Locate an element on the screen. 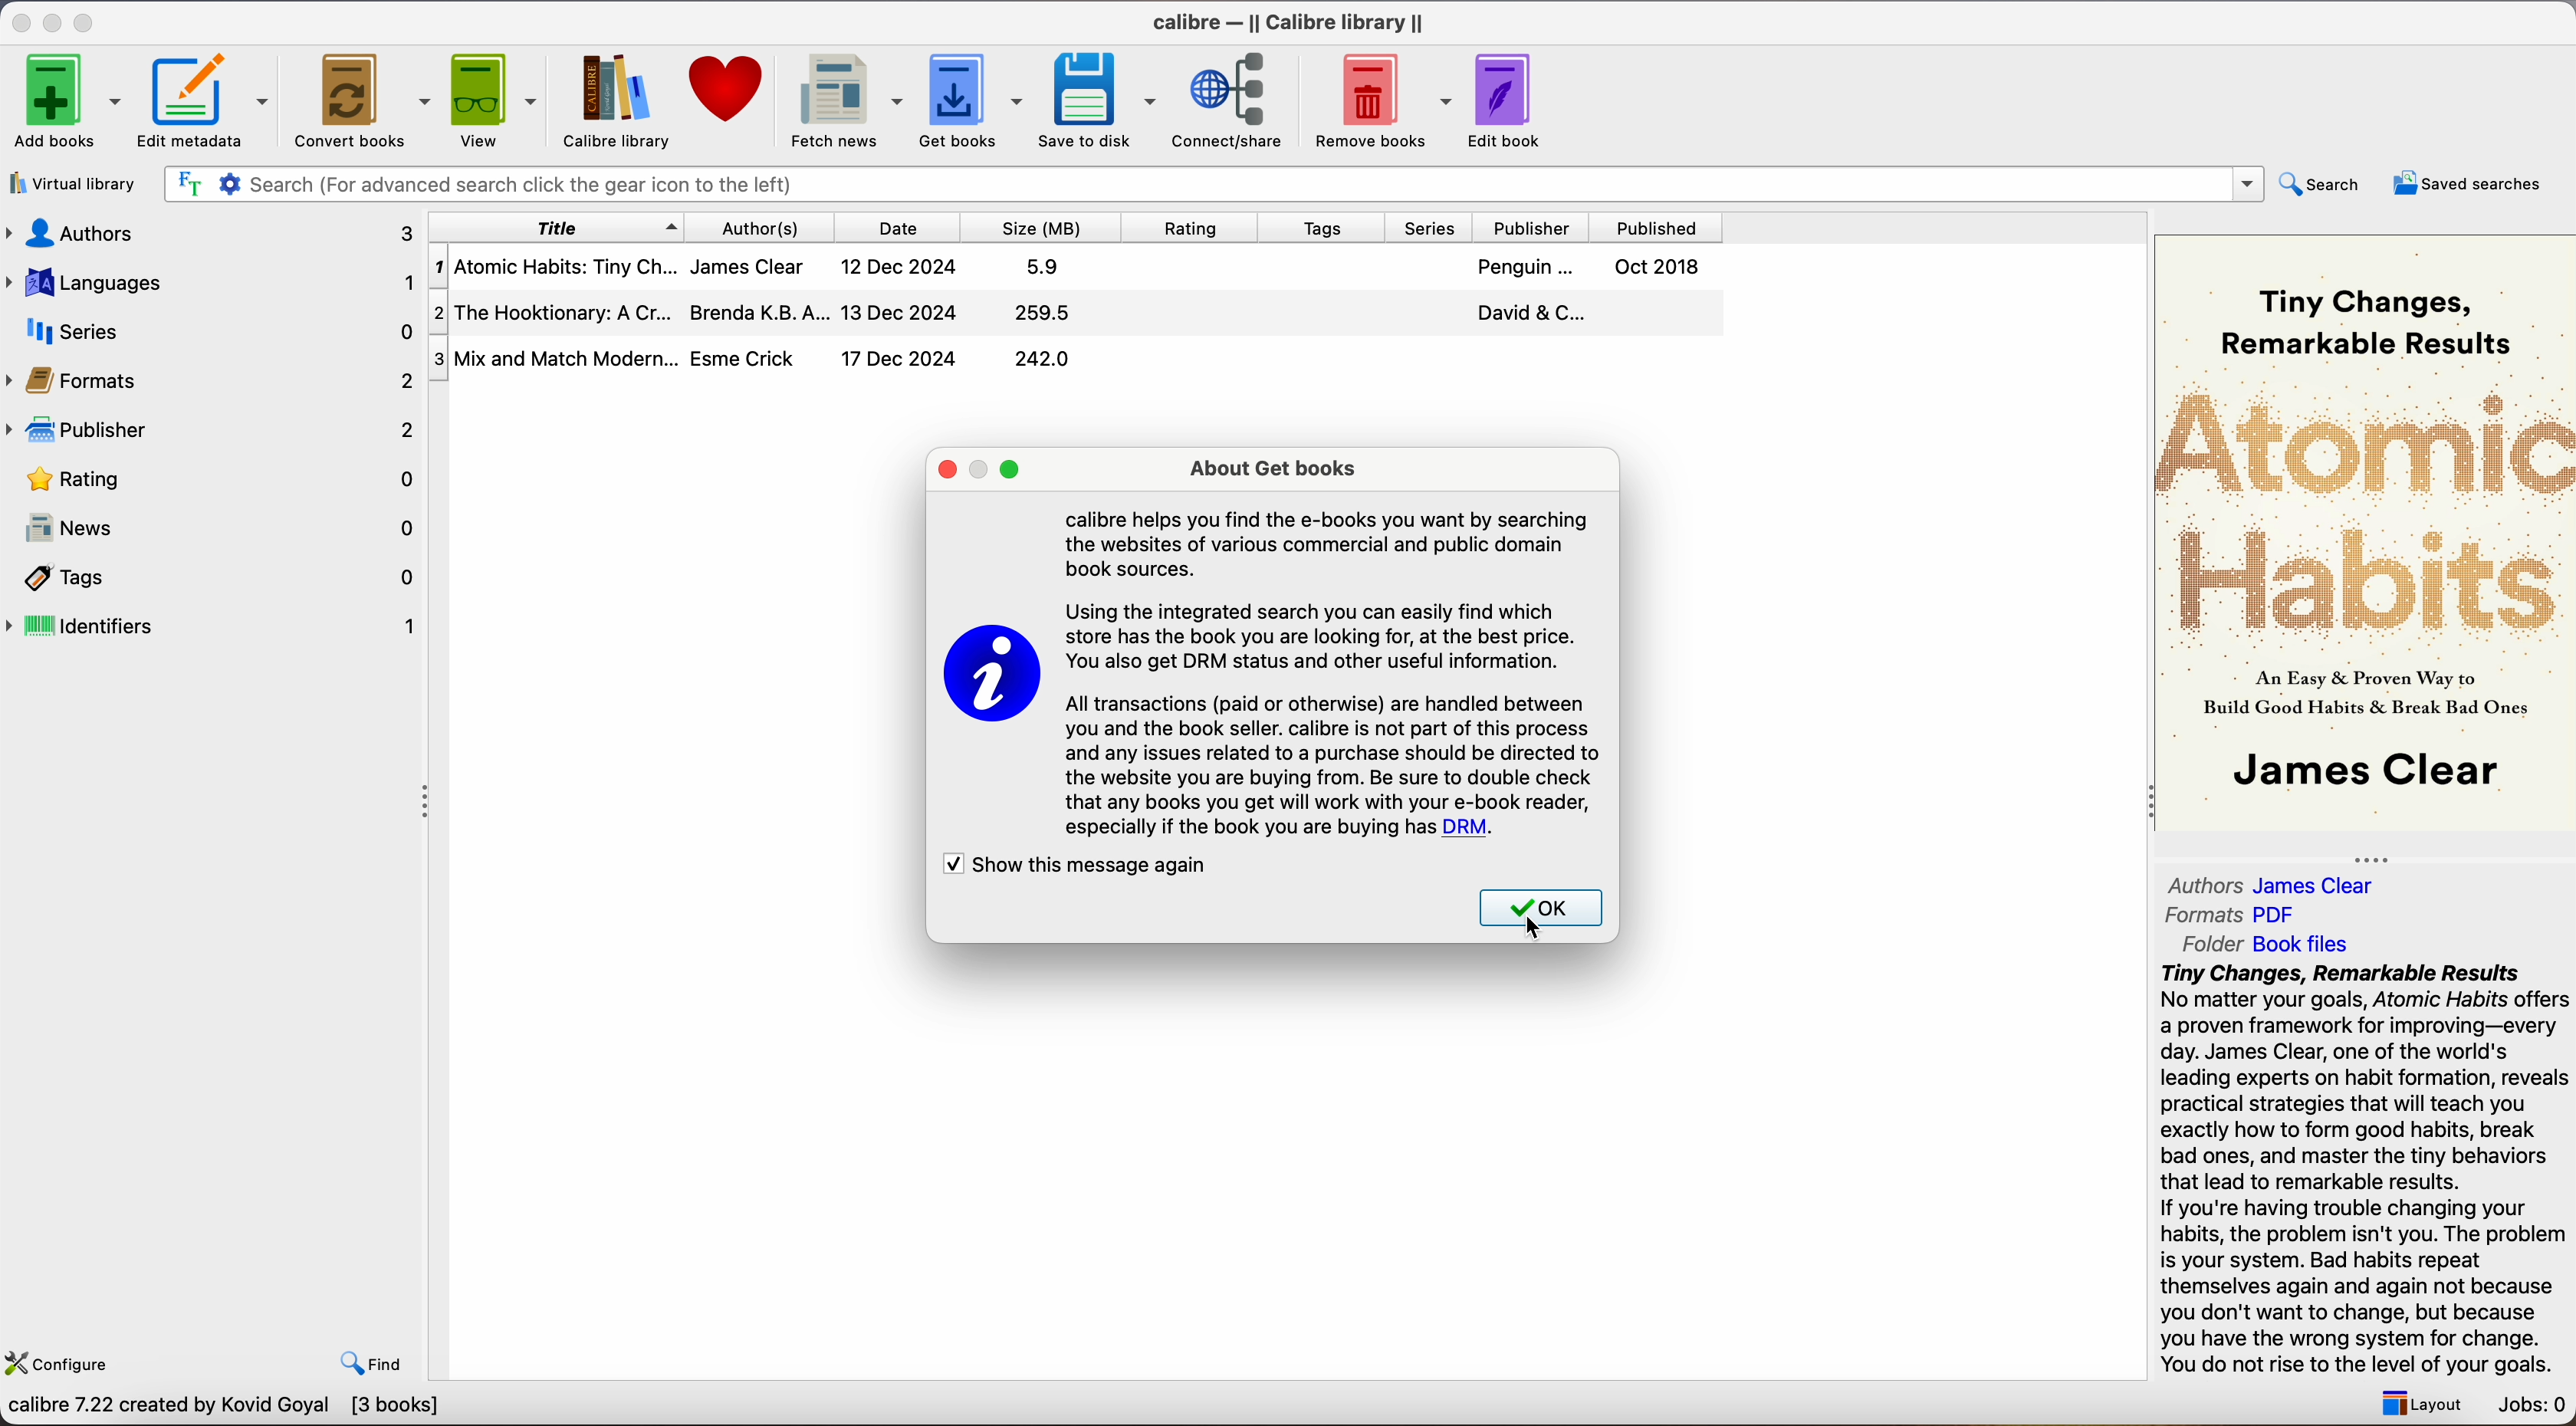 The height and width of the screenshot is (1426, 2576). about get books is located at coordinates (1281, 471).